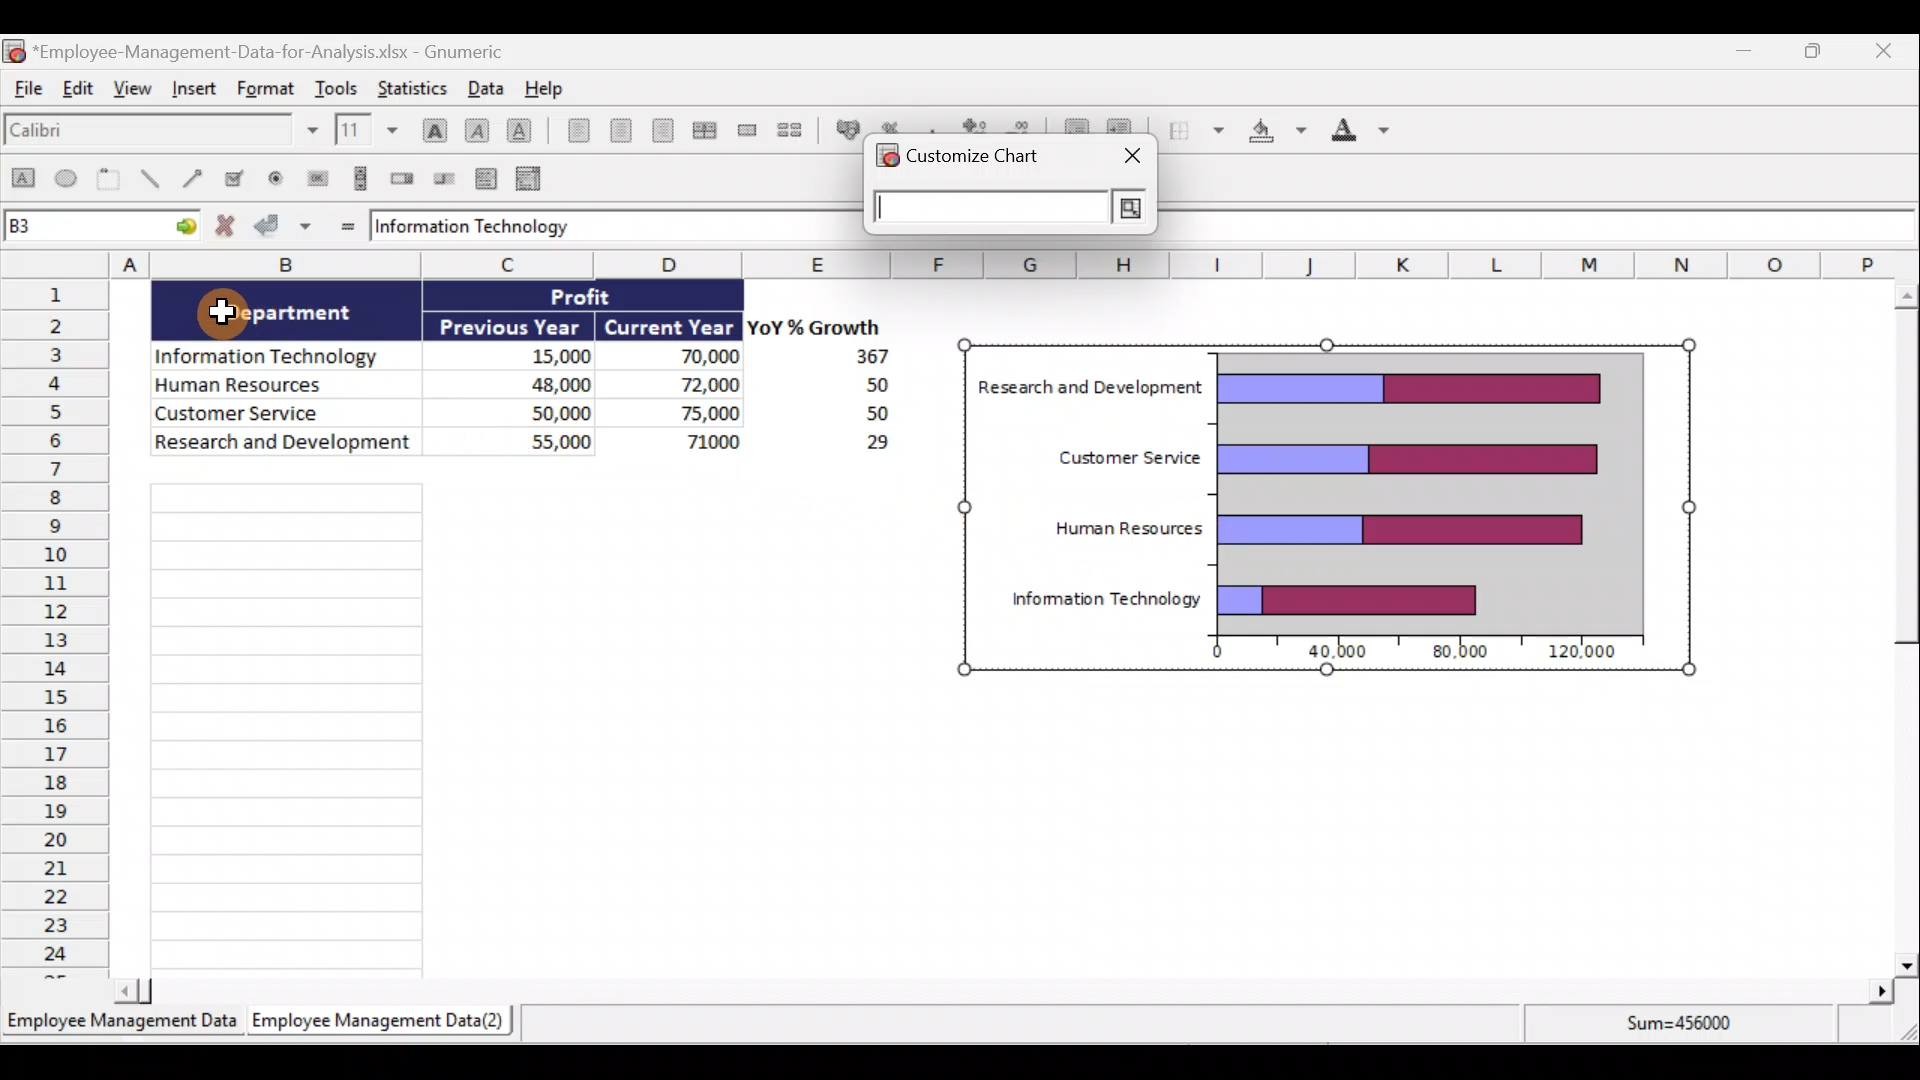 Image resolution: width=1920 pixels, height=1080 pixels. I want to click on Create a slider, so click(445, 180).